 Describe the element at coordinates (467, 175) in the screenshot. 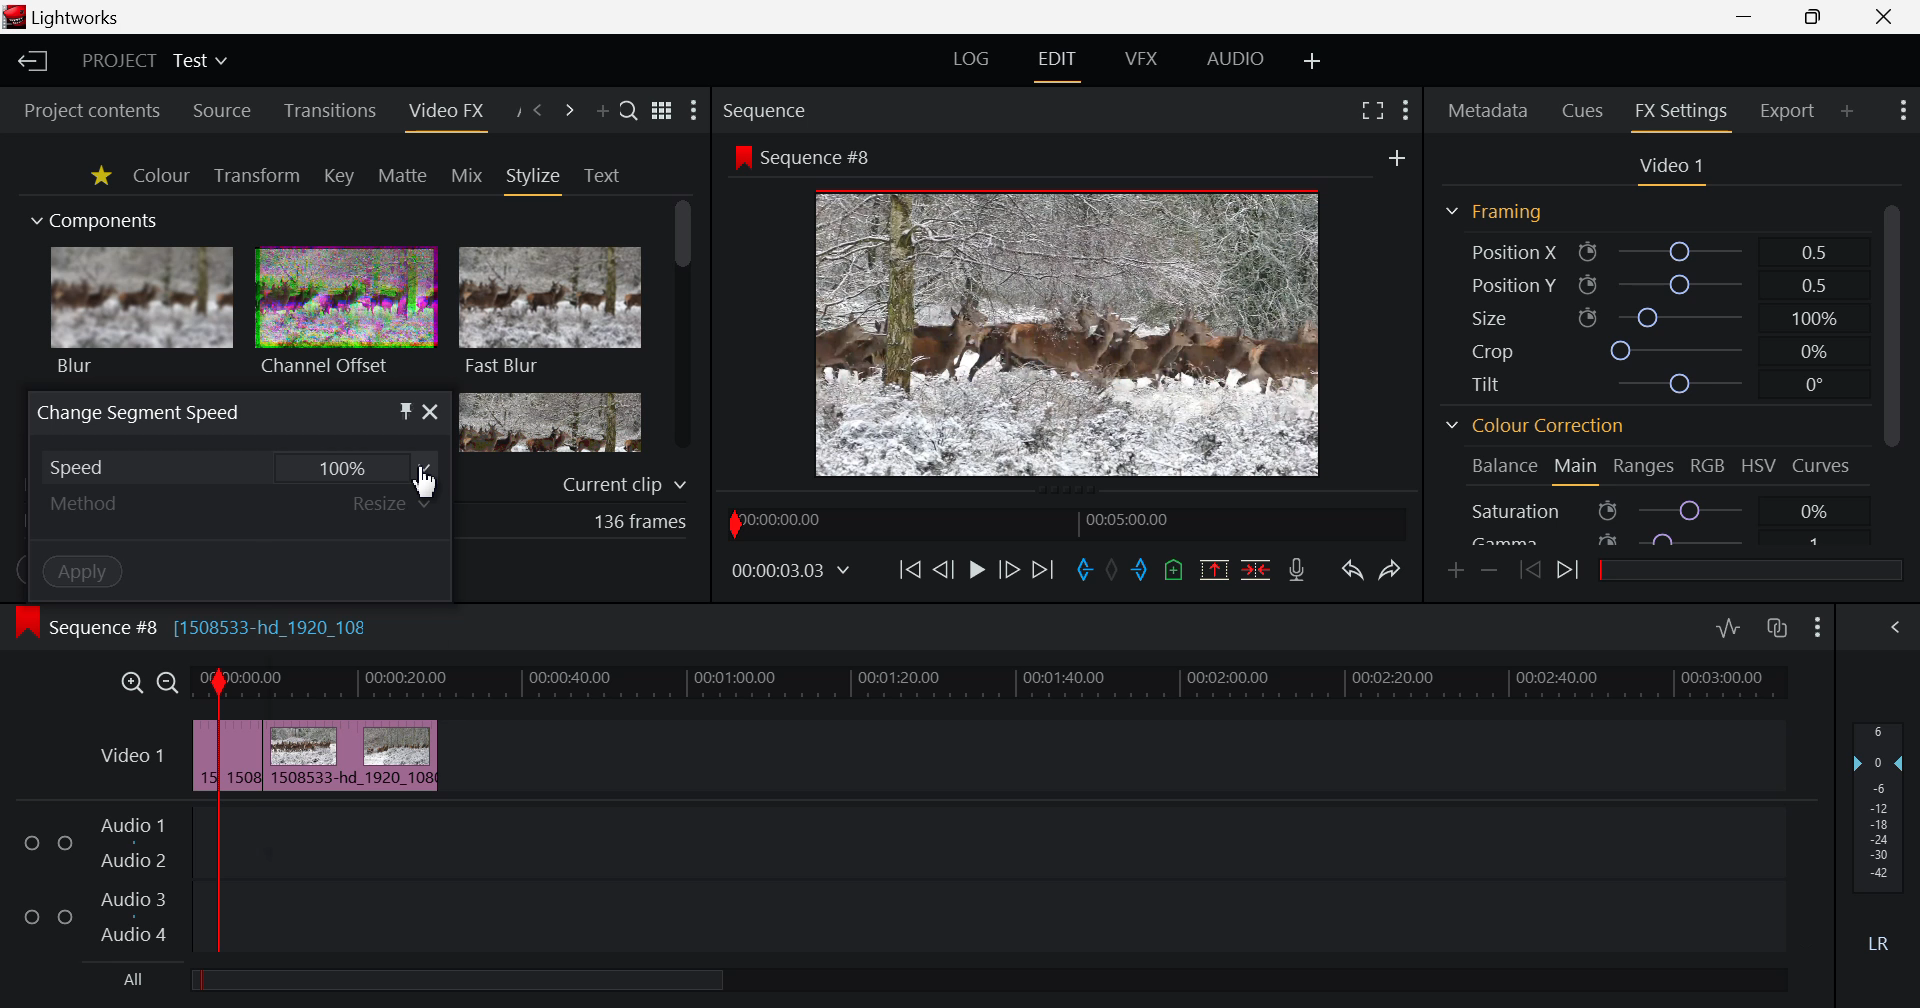

I see `Mix` at that location.